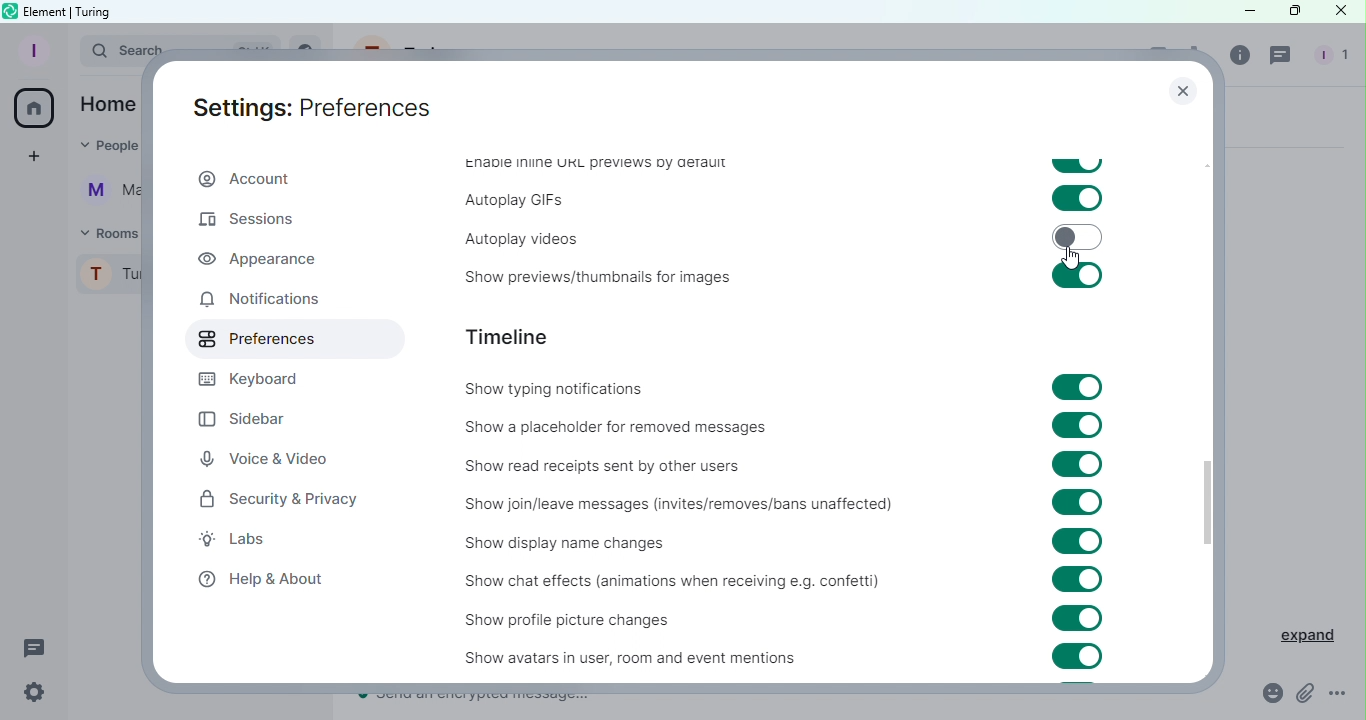 Image resolution: width=1366 pixels, height=720 pixels. What do you see at coordinates (279, 503) in the screenshot?
I see `Security and privacy` at bounding box center [279, 503].